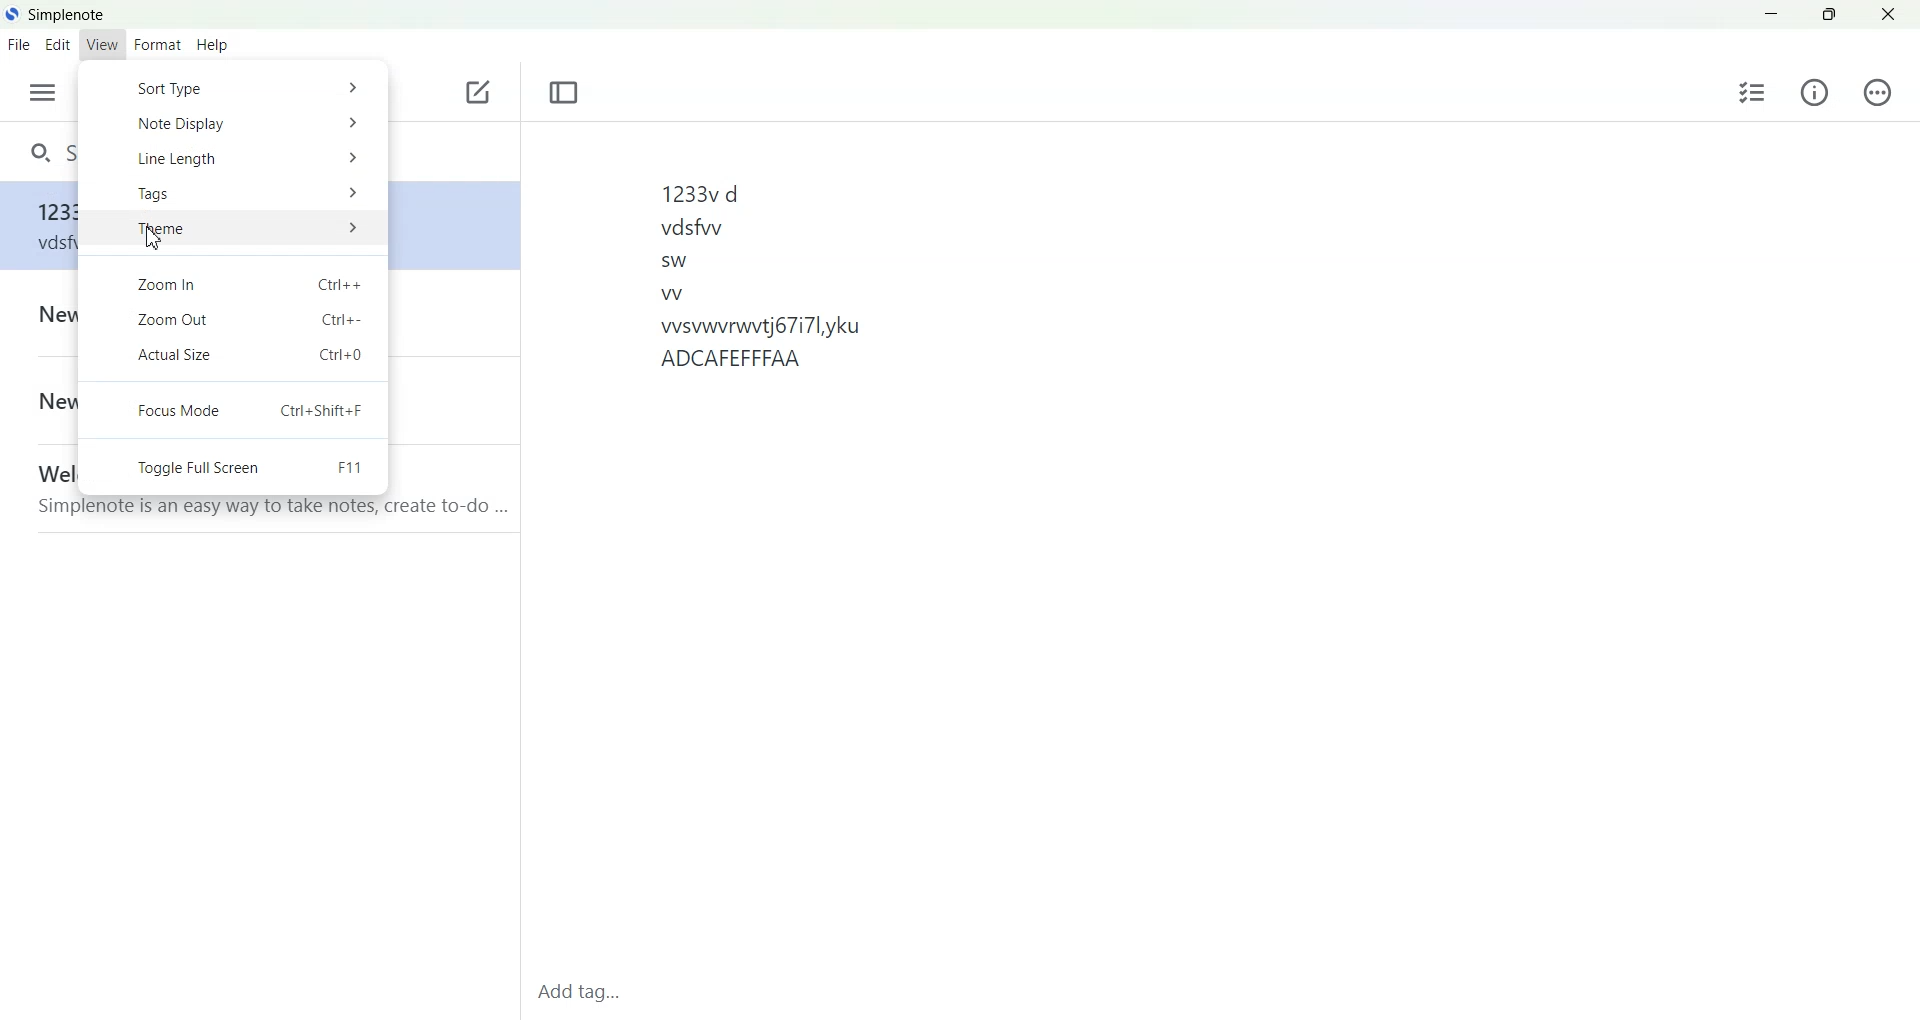  What do you see at coordinates (1770, 12) in the screenshot?
I see `Minimize` at bounding box center [1770, 12].